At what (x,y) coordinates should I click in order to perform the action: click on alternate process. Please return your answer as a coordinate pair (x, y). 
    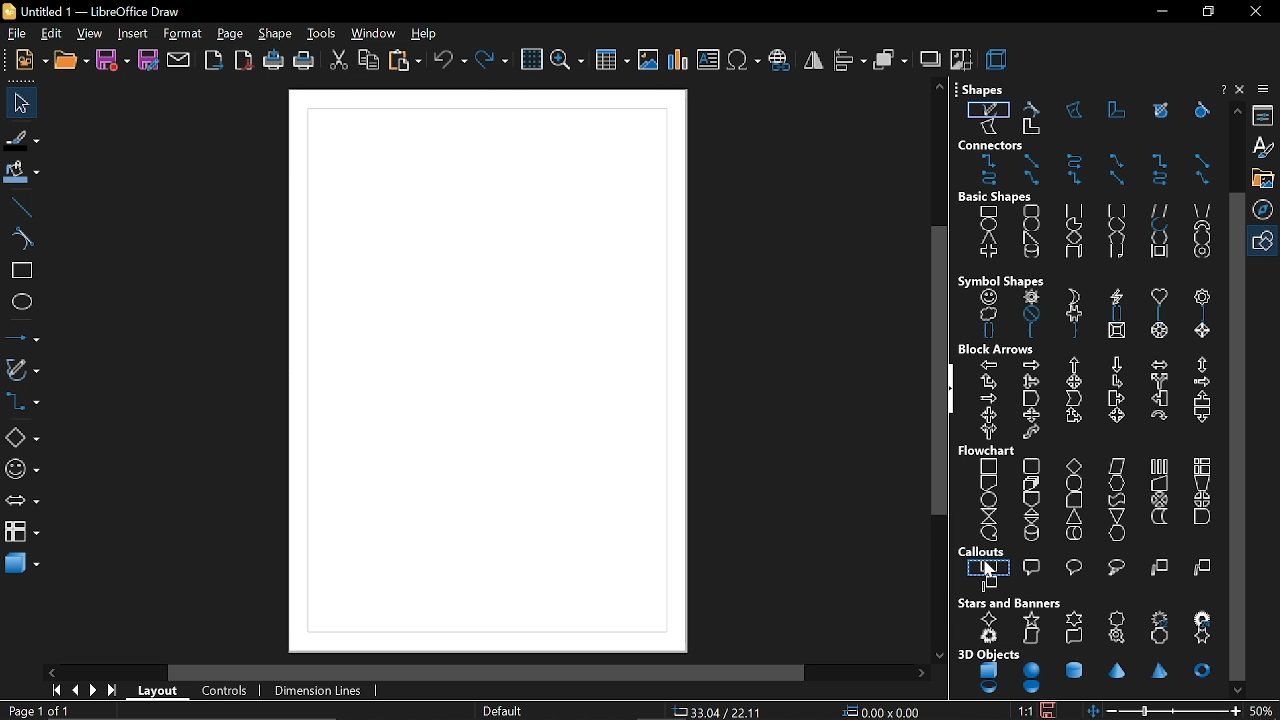
    Looking at the image, I should click on (1029, 465).